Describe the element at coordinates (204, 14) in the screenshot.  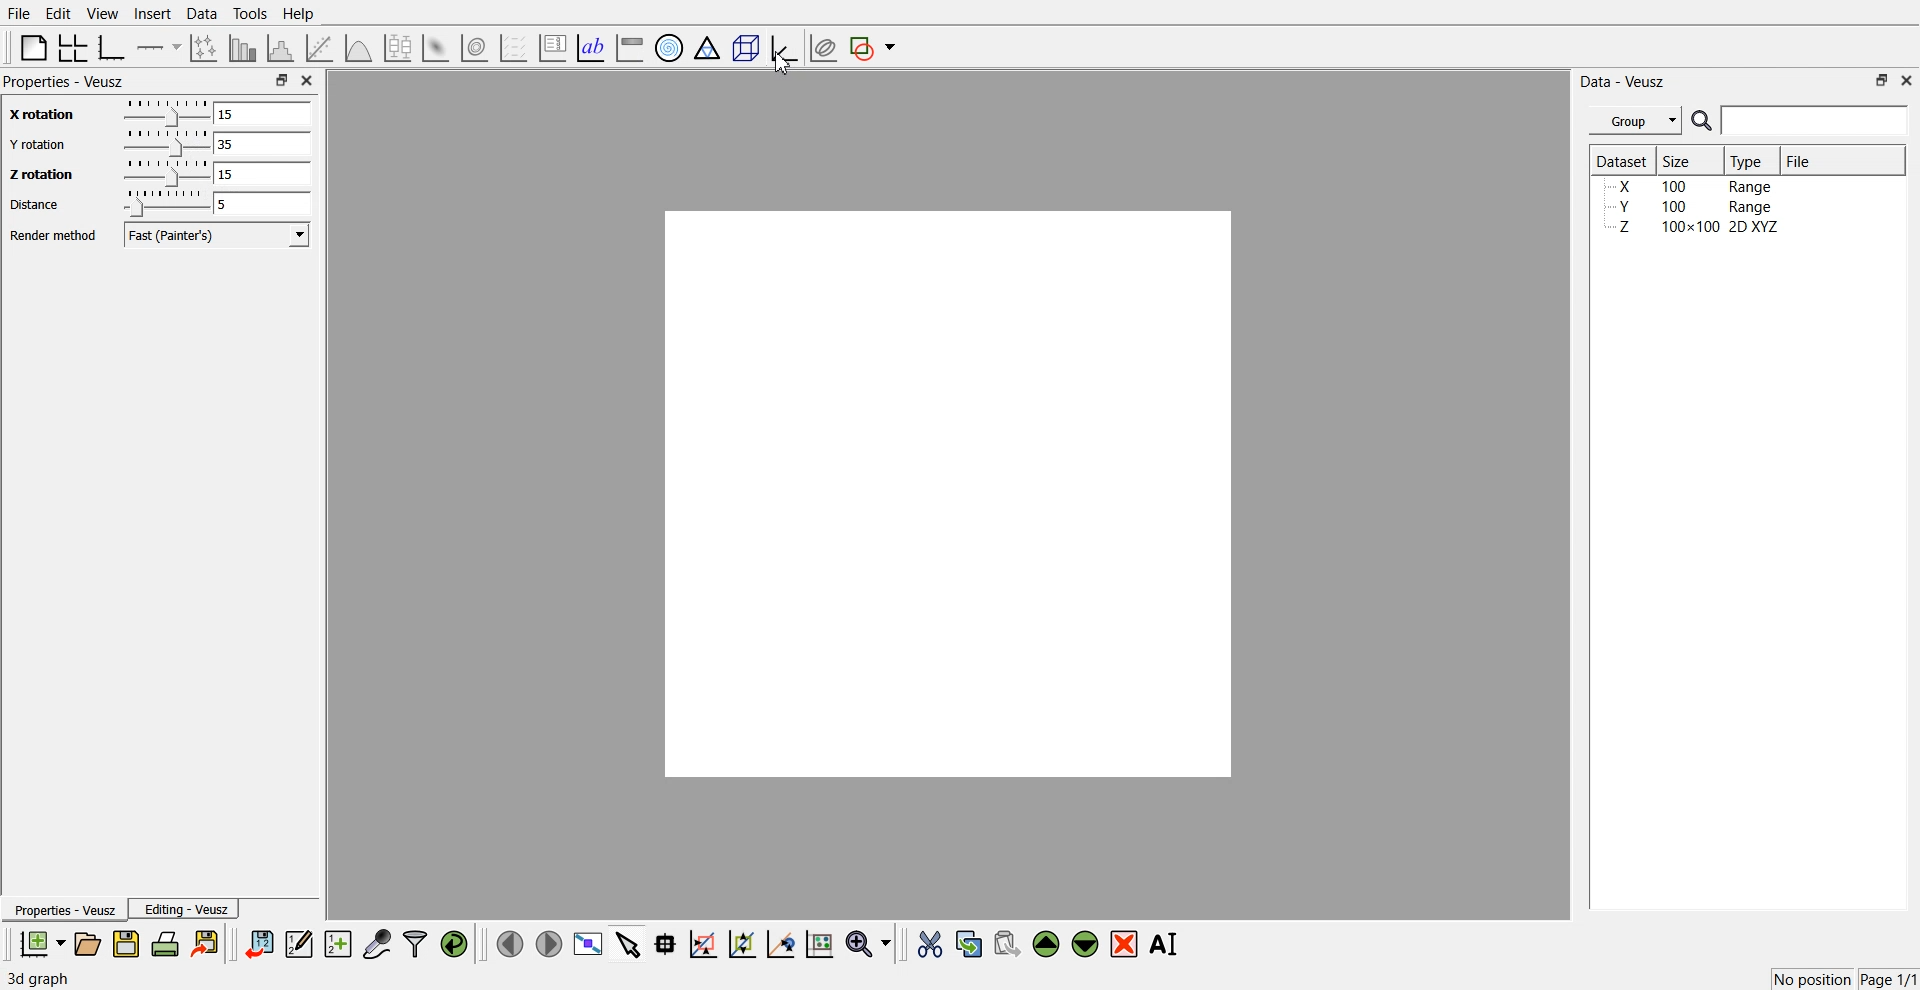
I see `Data` at that location.